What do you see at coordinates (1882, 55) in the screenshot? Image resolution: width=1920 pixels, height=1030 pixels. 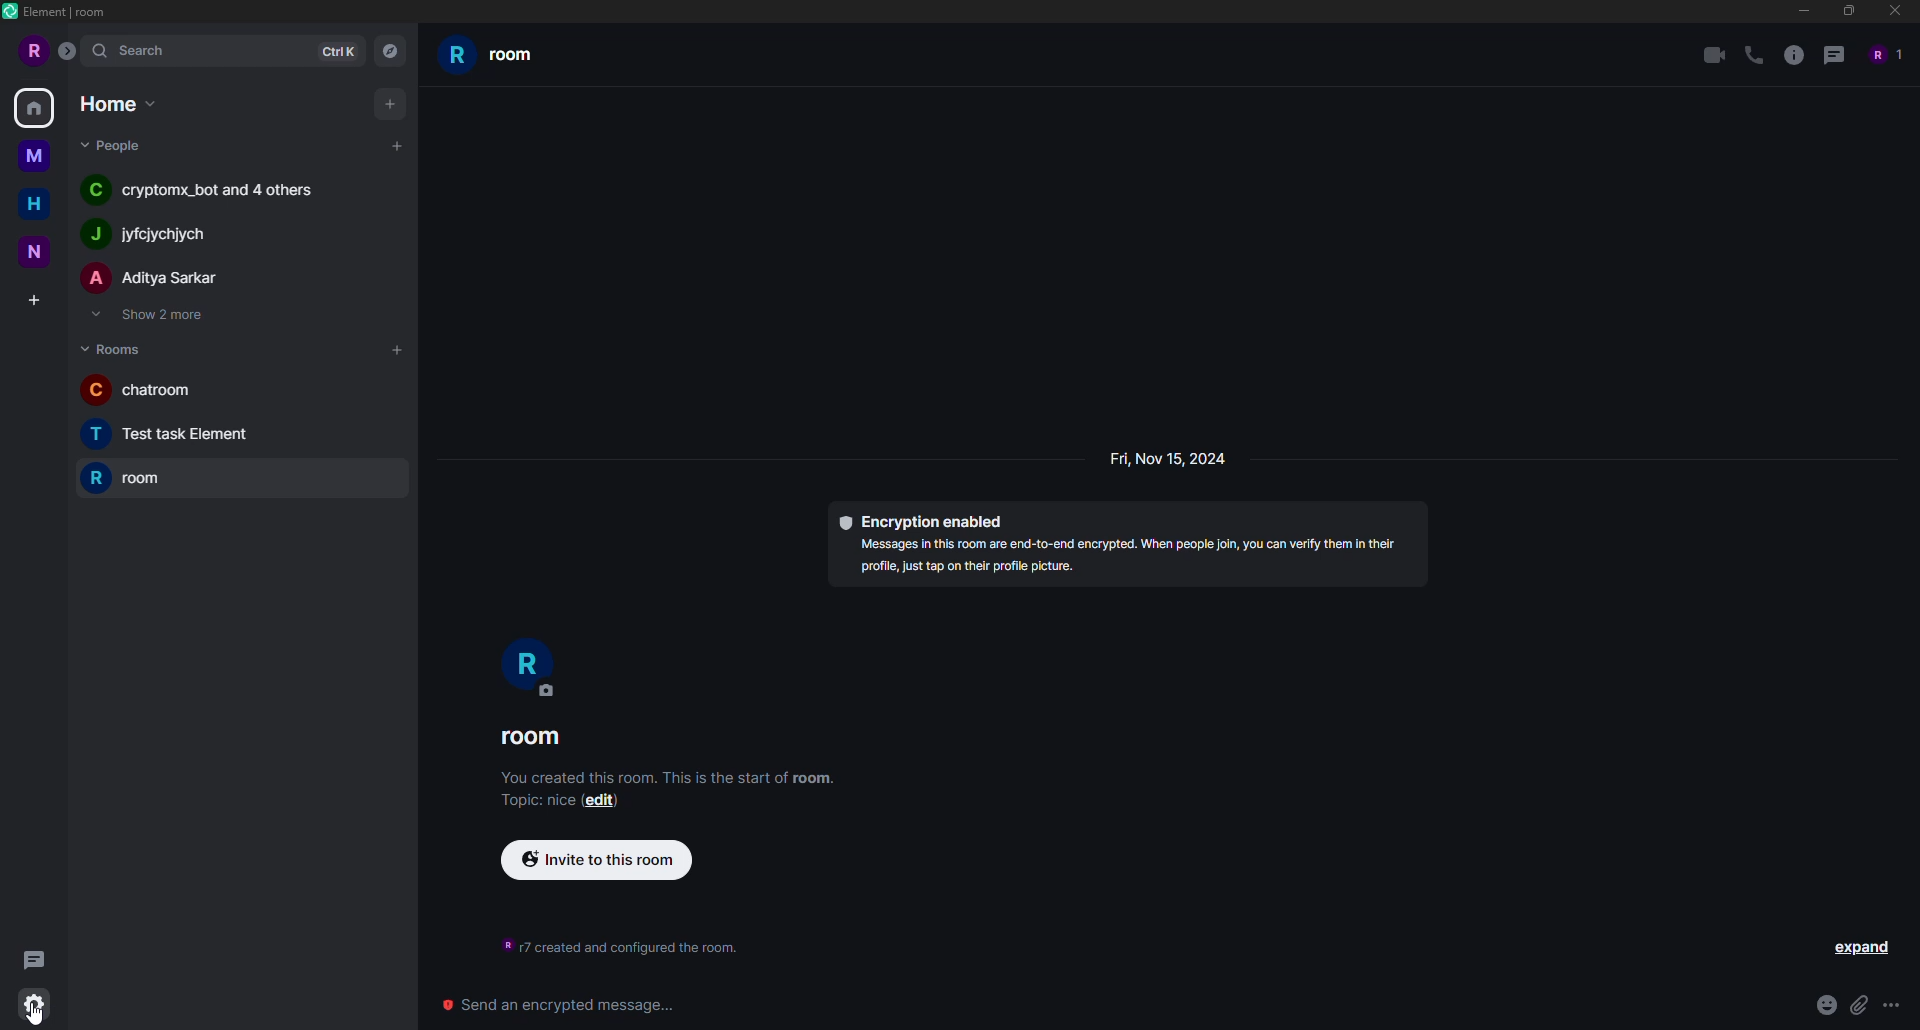 I see `people` at bounding box center [1882, 55].